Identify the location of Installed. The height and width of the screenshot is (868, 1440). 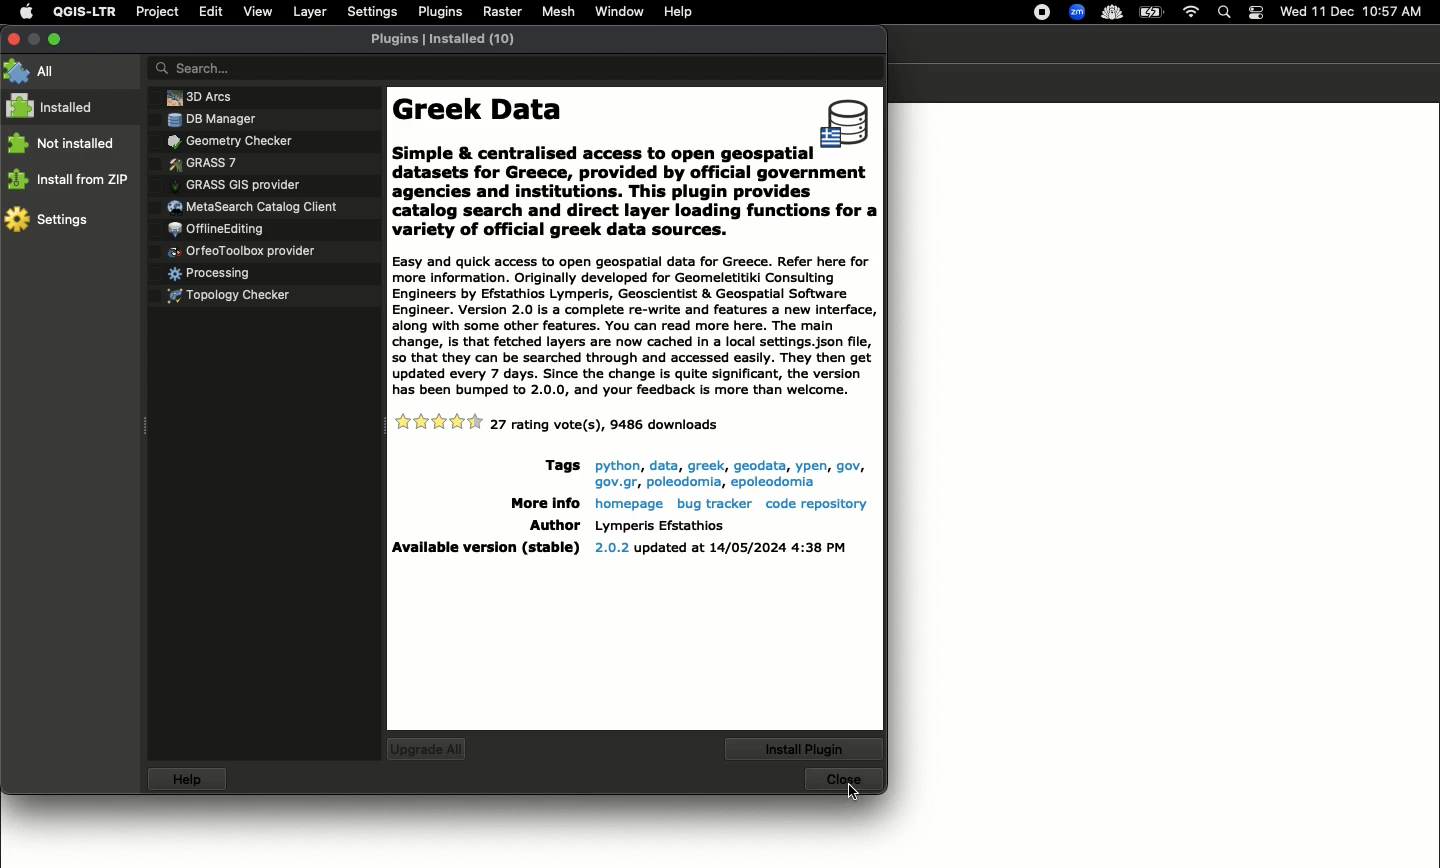
(58, 106).